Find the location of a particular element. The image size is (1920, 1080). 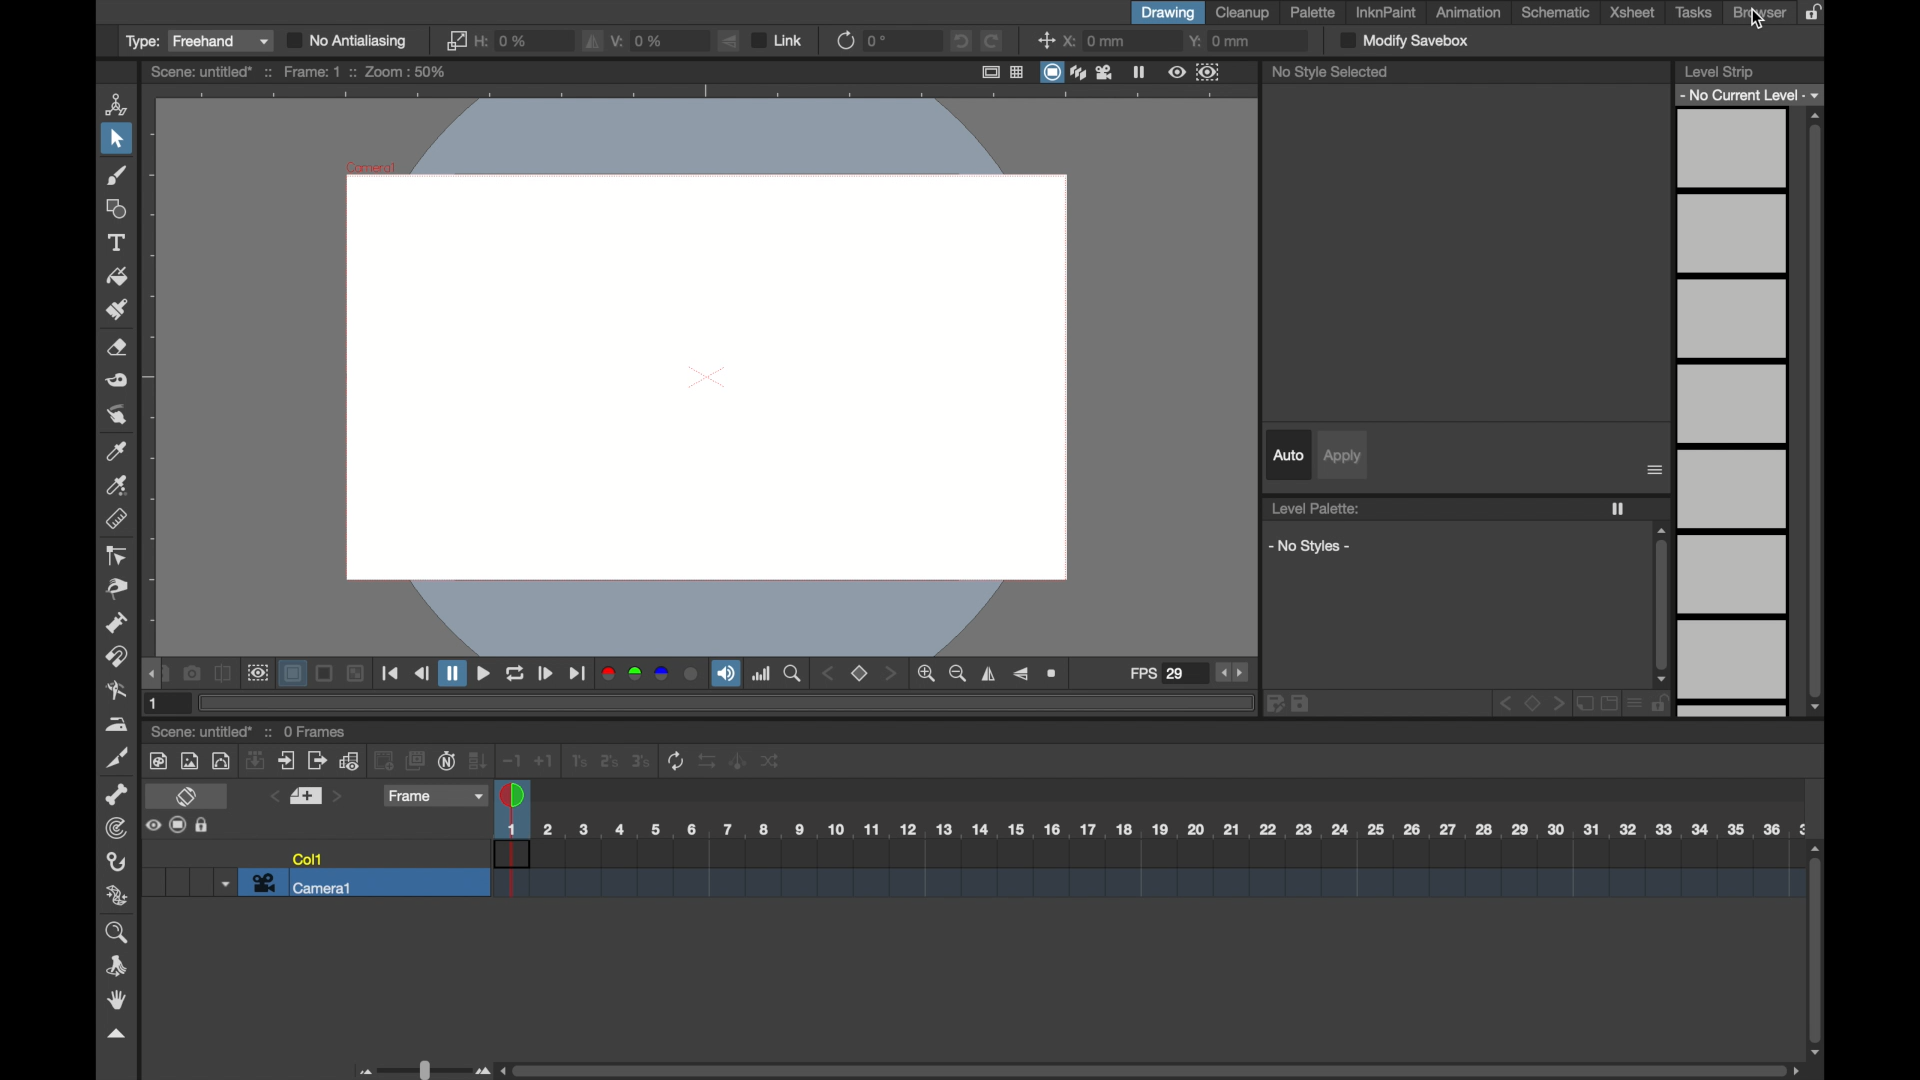

level  palette is located at coordinates (1317, 507).